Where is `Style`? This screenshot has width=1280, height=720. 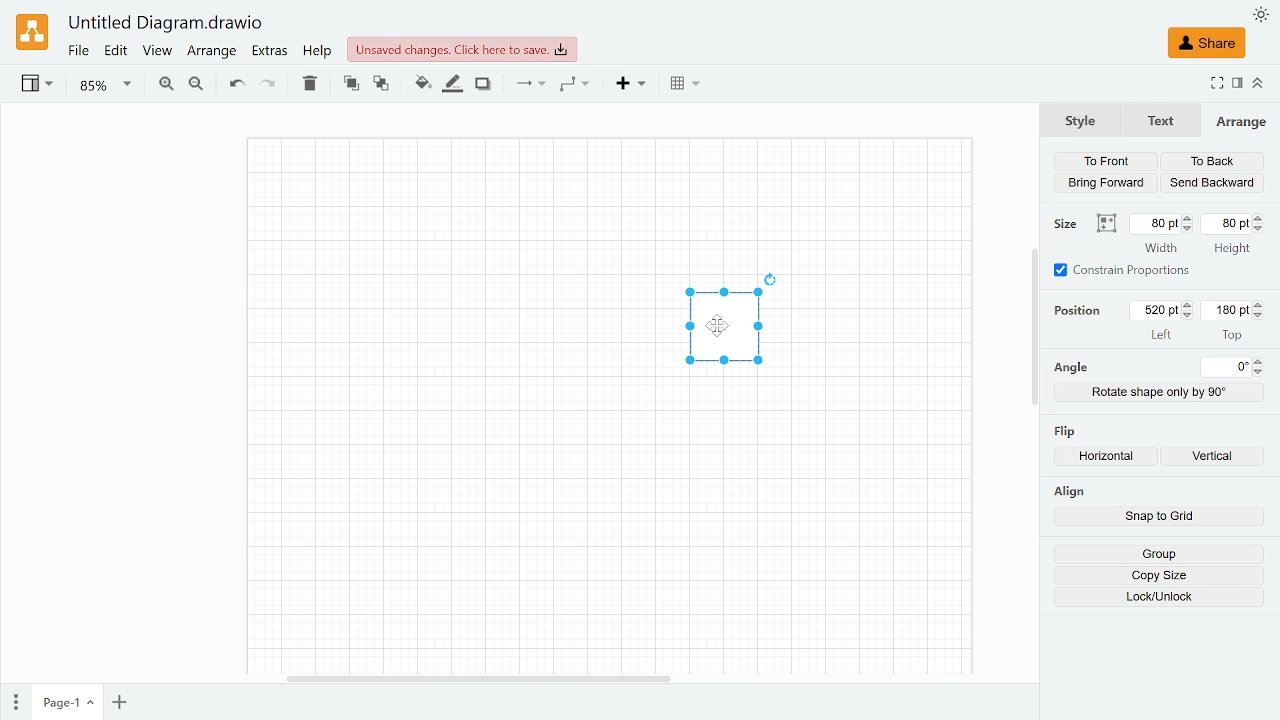
Style is located at coordinates (1080, 119).